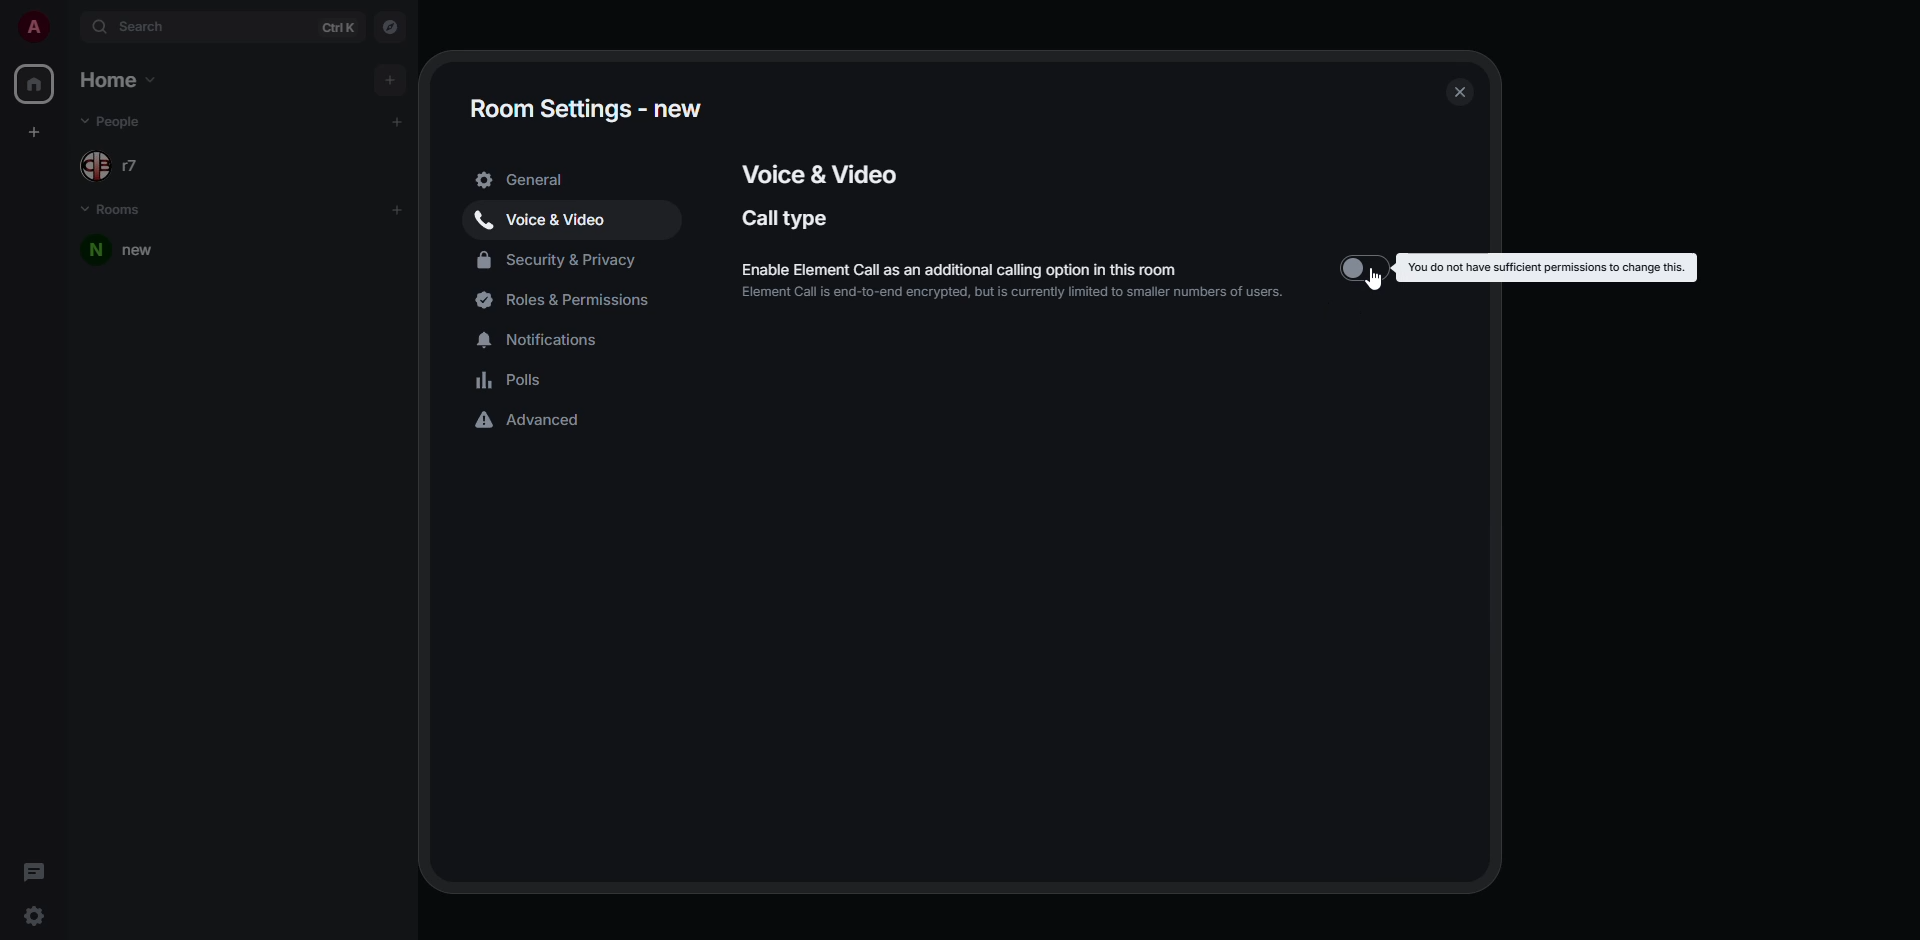 Image resolution: width=1920 pixels, height=940 pixels. What do you see at coordinates (116, 211) in the screenshot?
I see `rooms` at bounding box center [116, 211].